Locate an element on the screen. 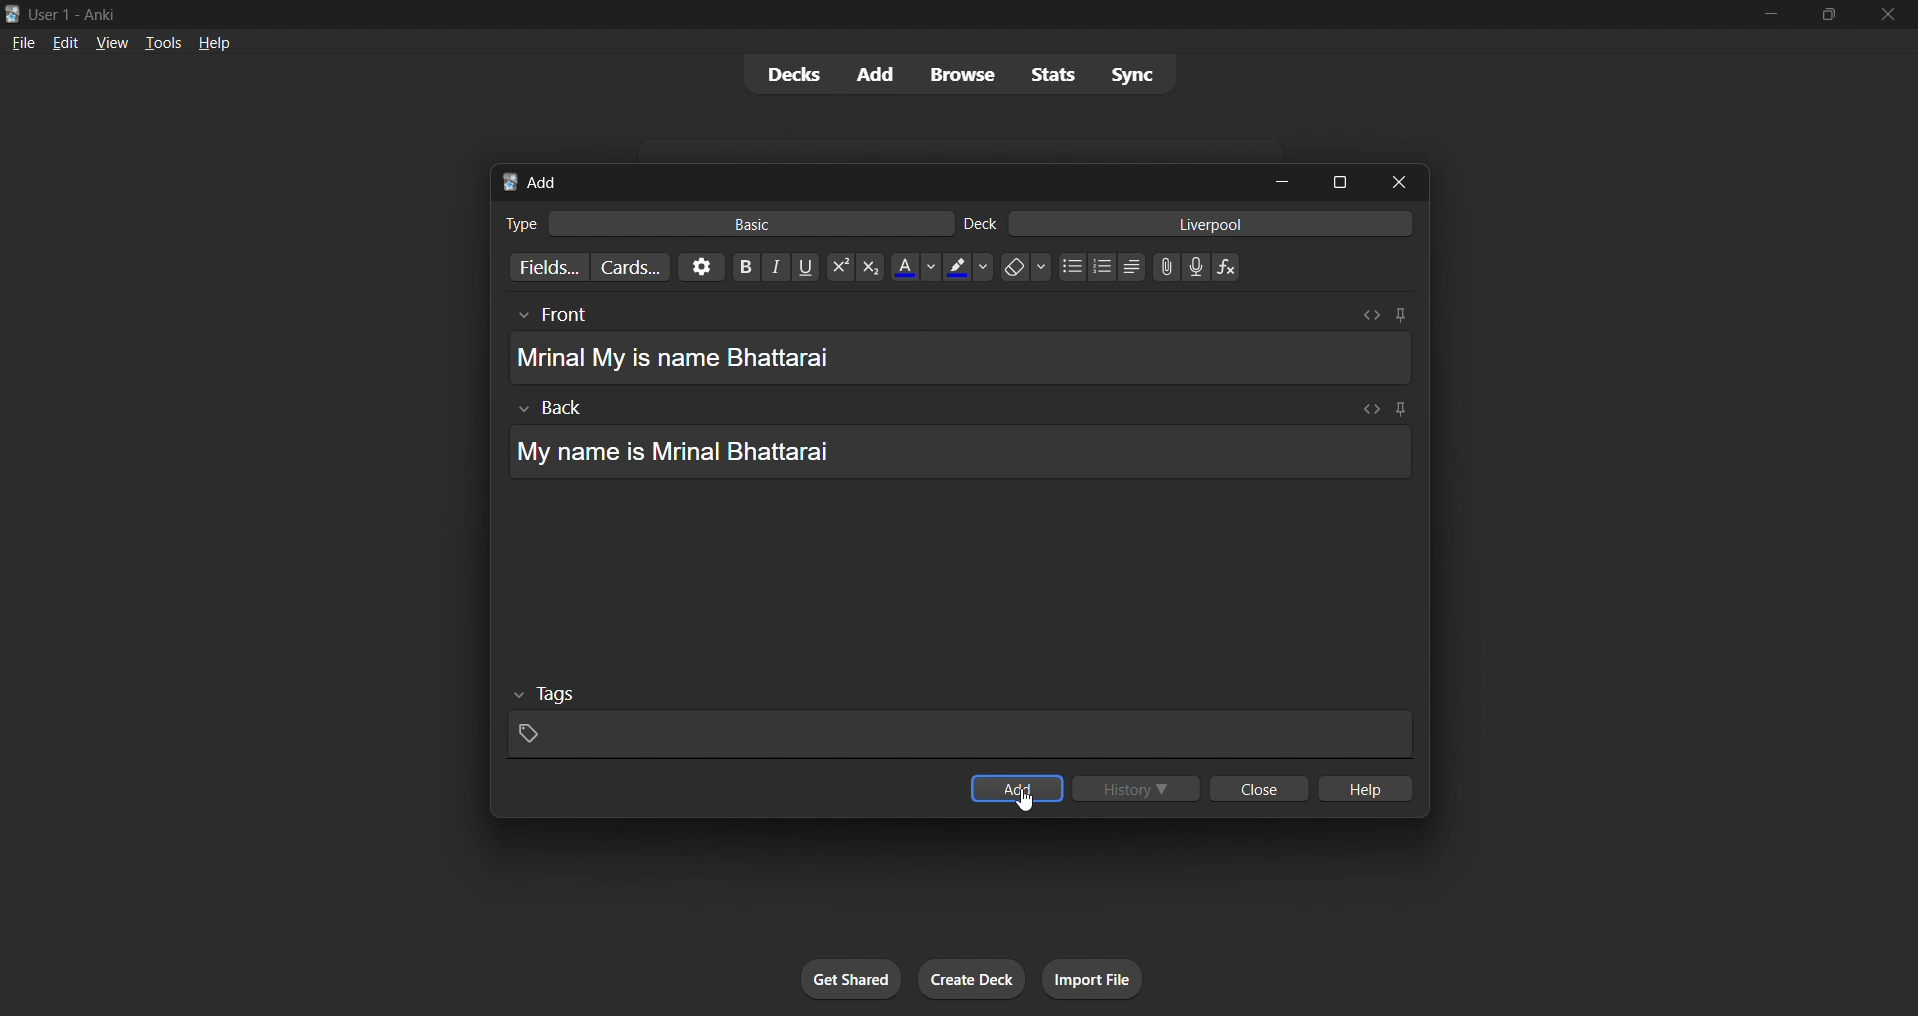  history is located at coordinates (1132, 784).